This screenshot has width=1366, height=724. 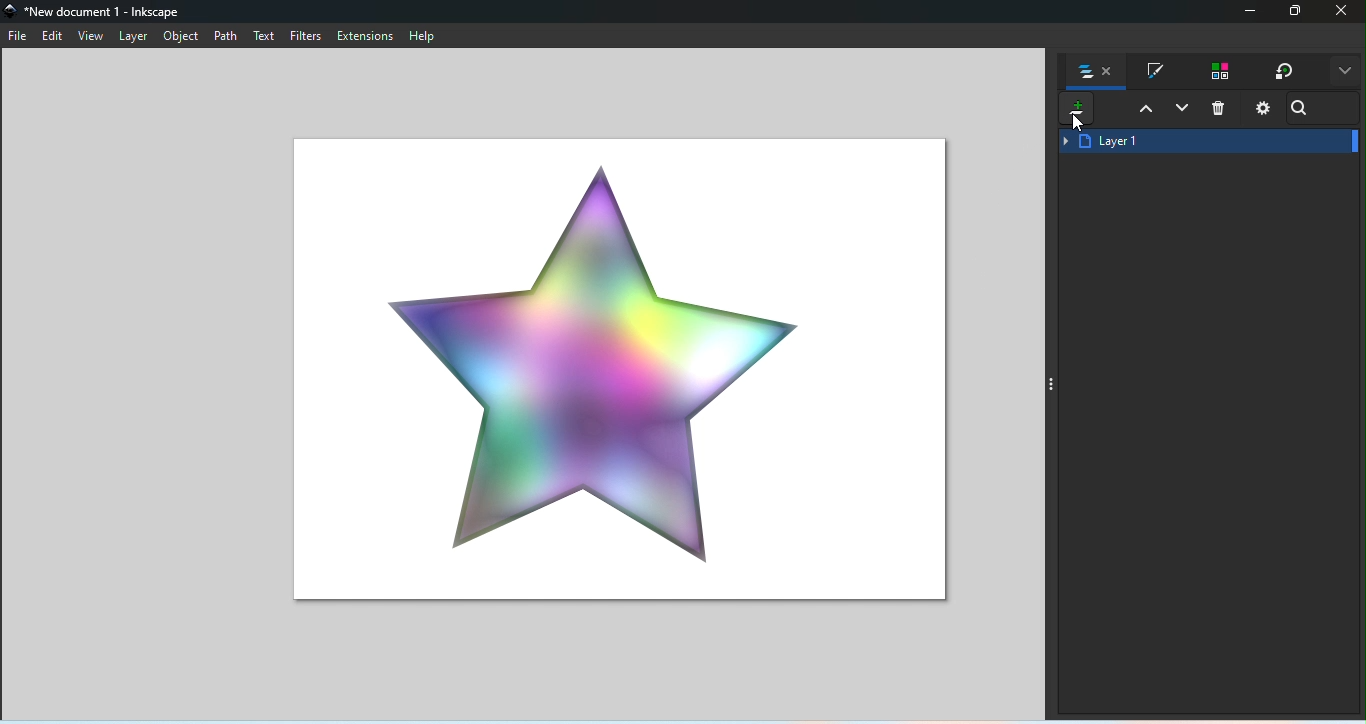 I want to click on Close, so click(x=1344, y=13).